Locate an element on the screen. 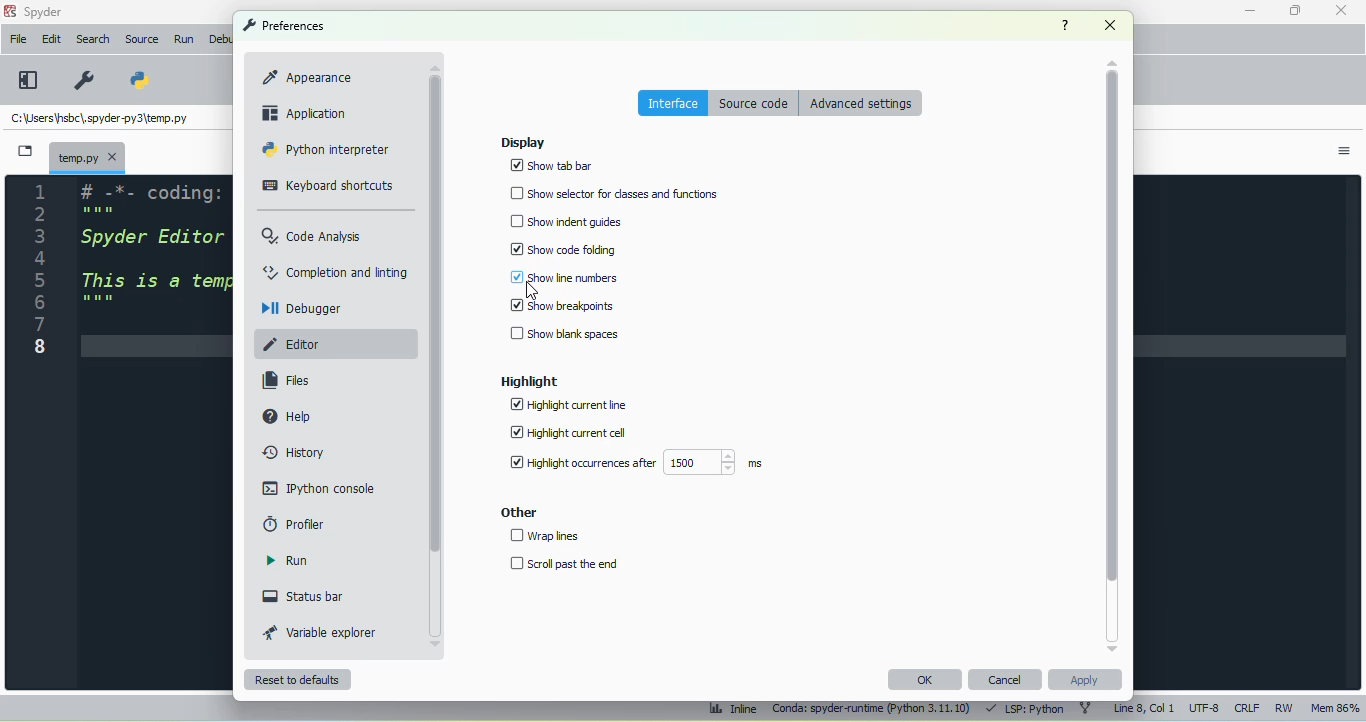 Image resolution: width=1366 pixels, height=722 pixels. UTF-8 is located at coordinates (1205, 707).